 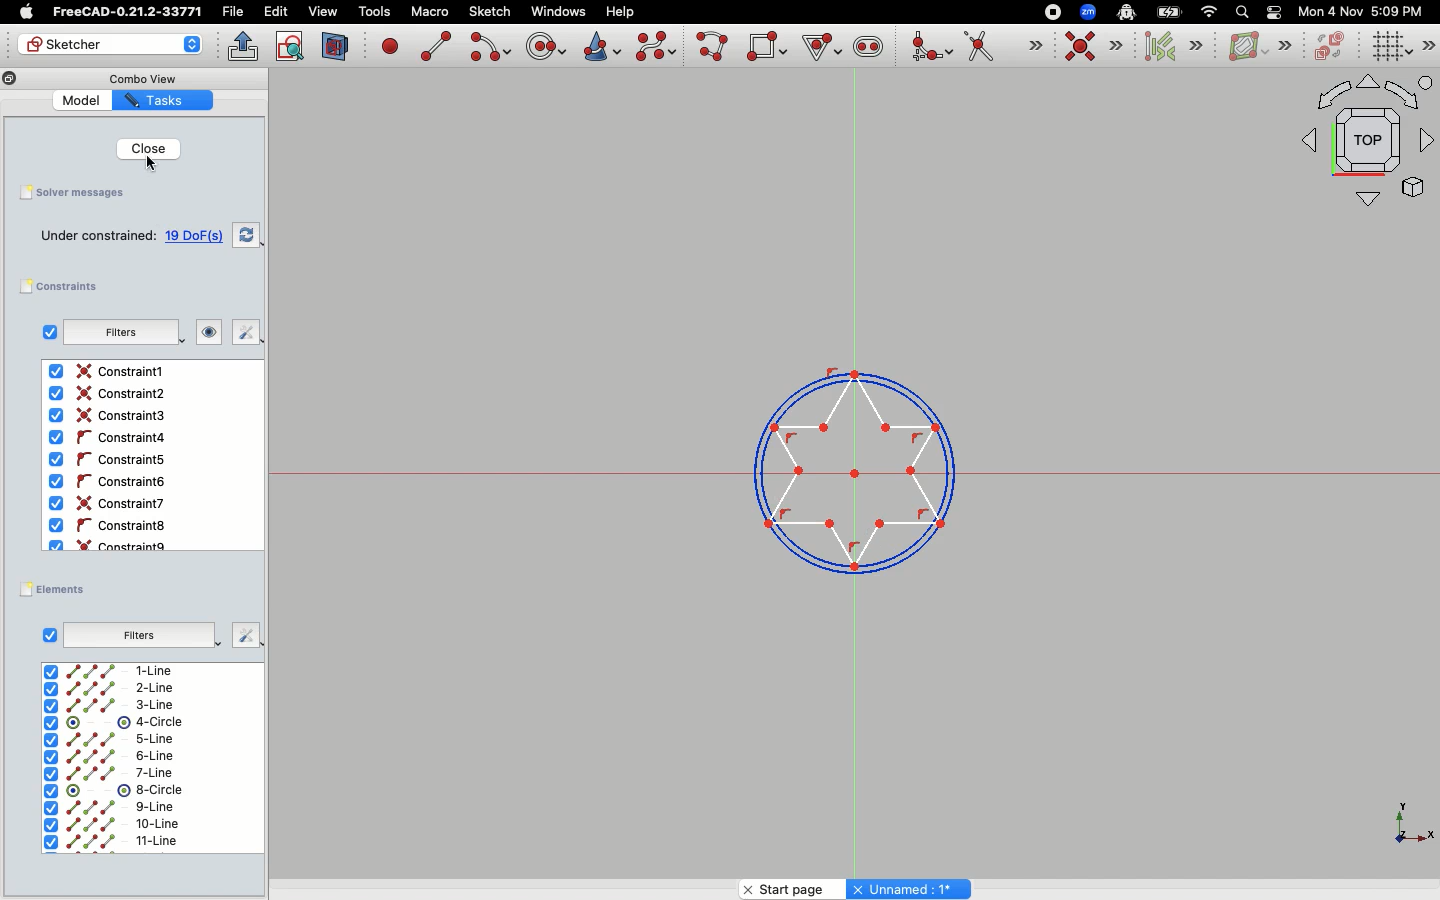 What do you see at coordinates (114, 808) in the screenshot?
I see `9-line` at bounding box center [114, 808].